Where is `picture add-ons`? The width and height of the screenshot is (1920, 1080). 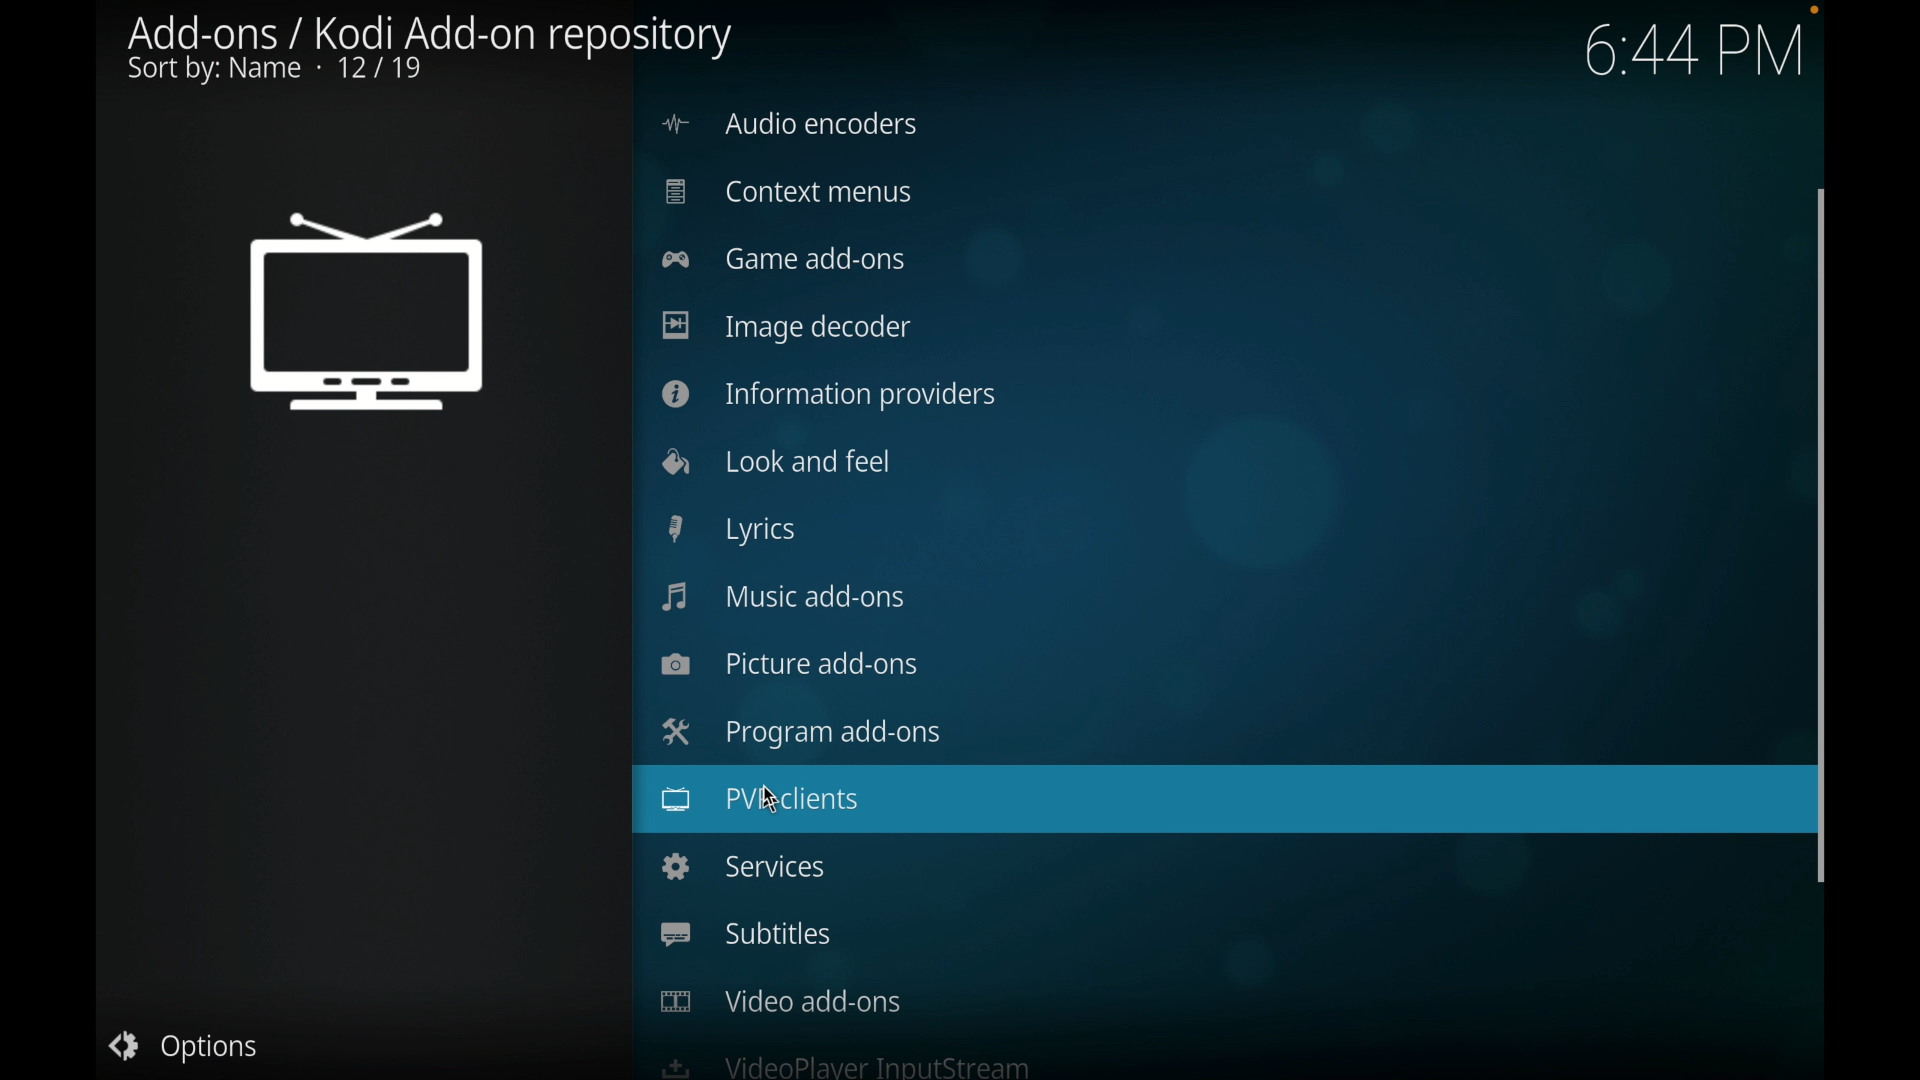
picture add-ons is located at coordinates (790, 663).